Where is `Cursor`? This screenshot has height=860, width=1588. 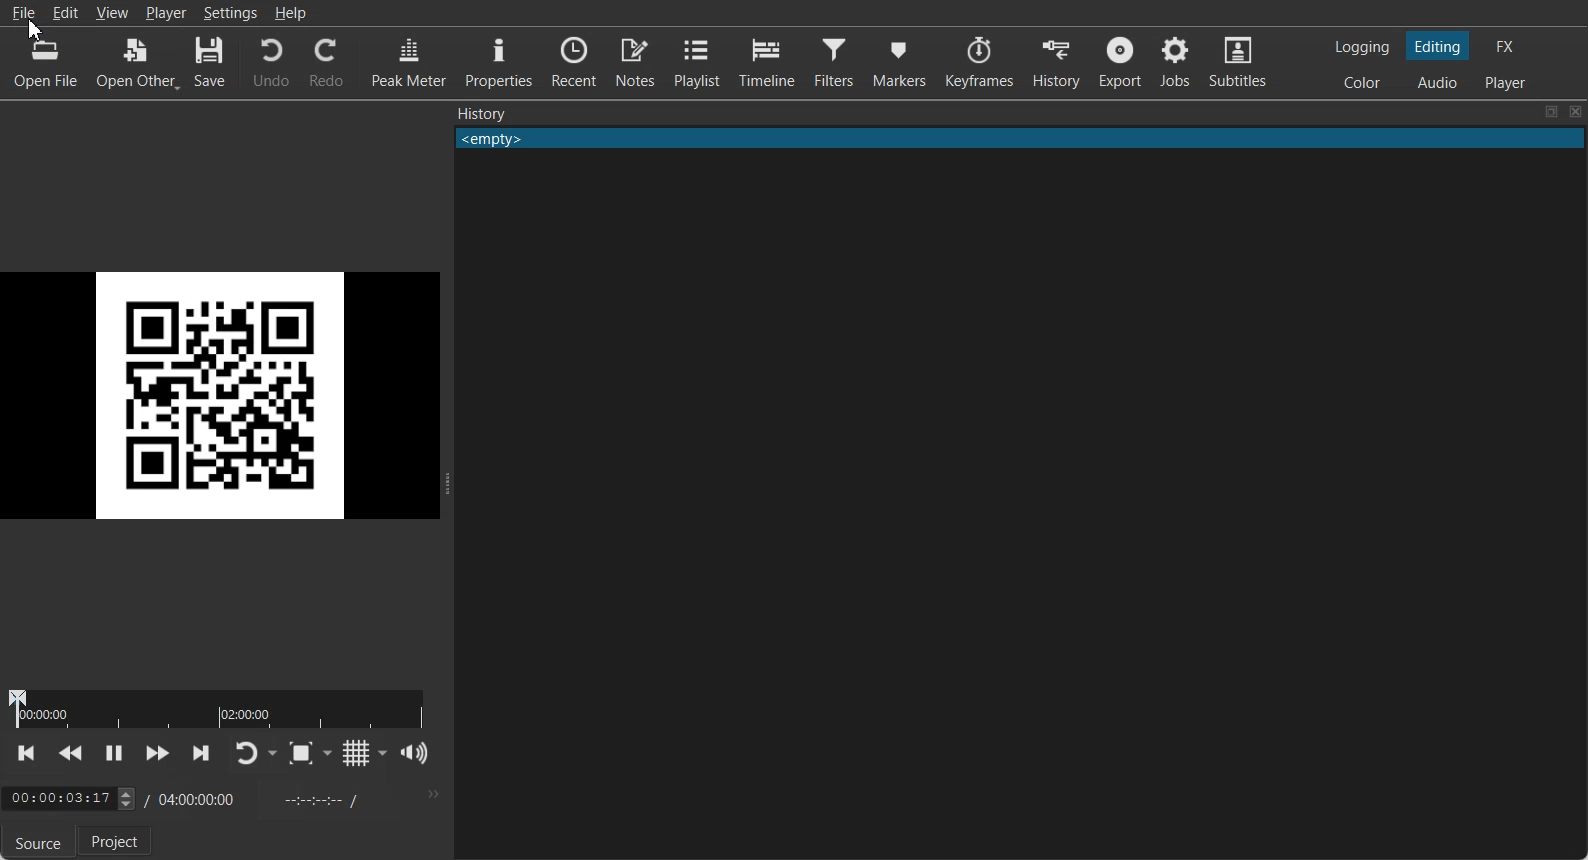 Cursor is located at coordinates (34, 28).